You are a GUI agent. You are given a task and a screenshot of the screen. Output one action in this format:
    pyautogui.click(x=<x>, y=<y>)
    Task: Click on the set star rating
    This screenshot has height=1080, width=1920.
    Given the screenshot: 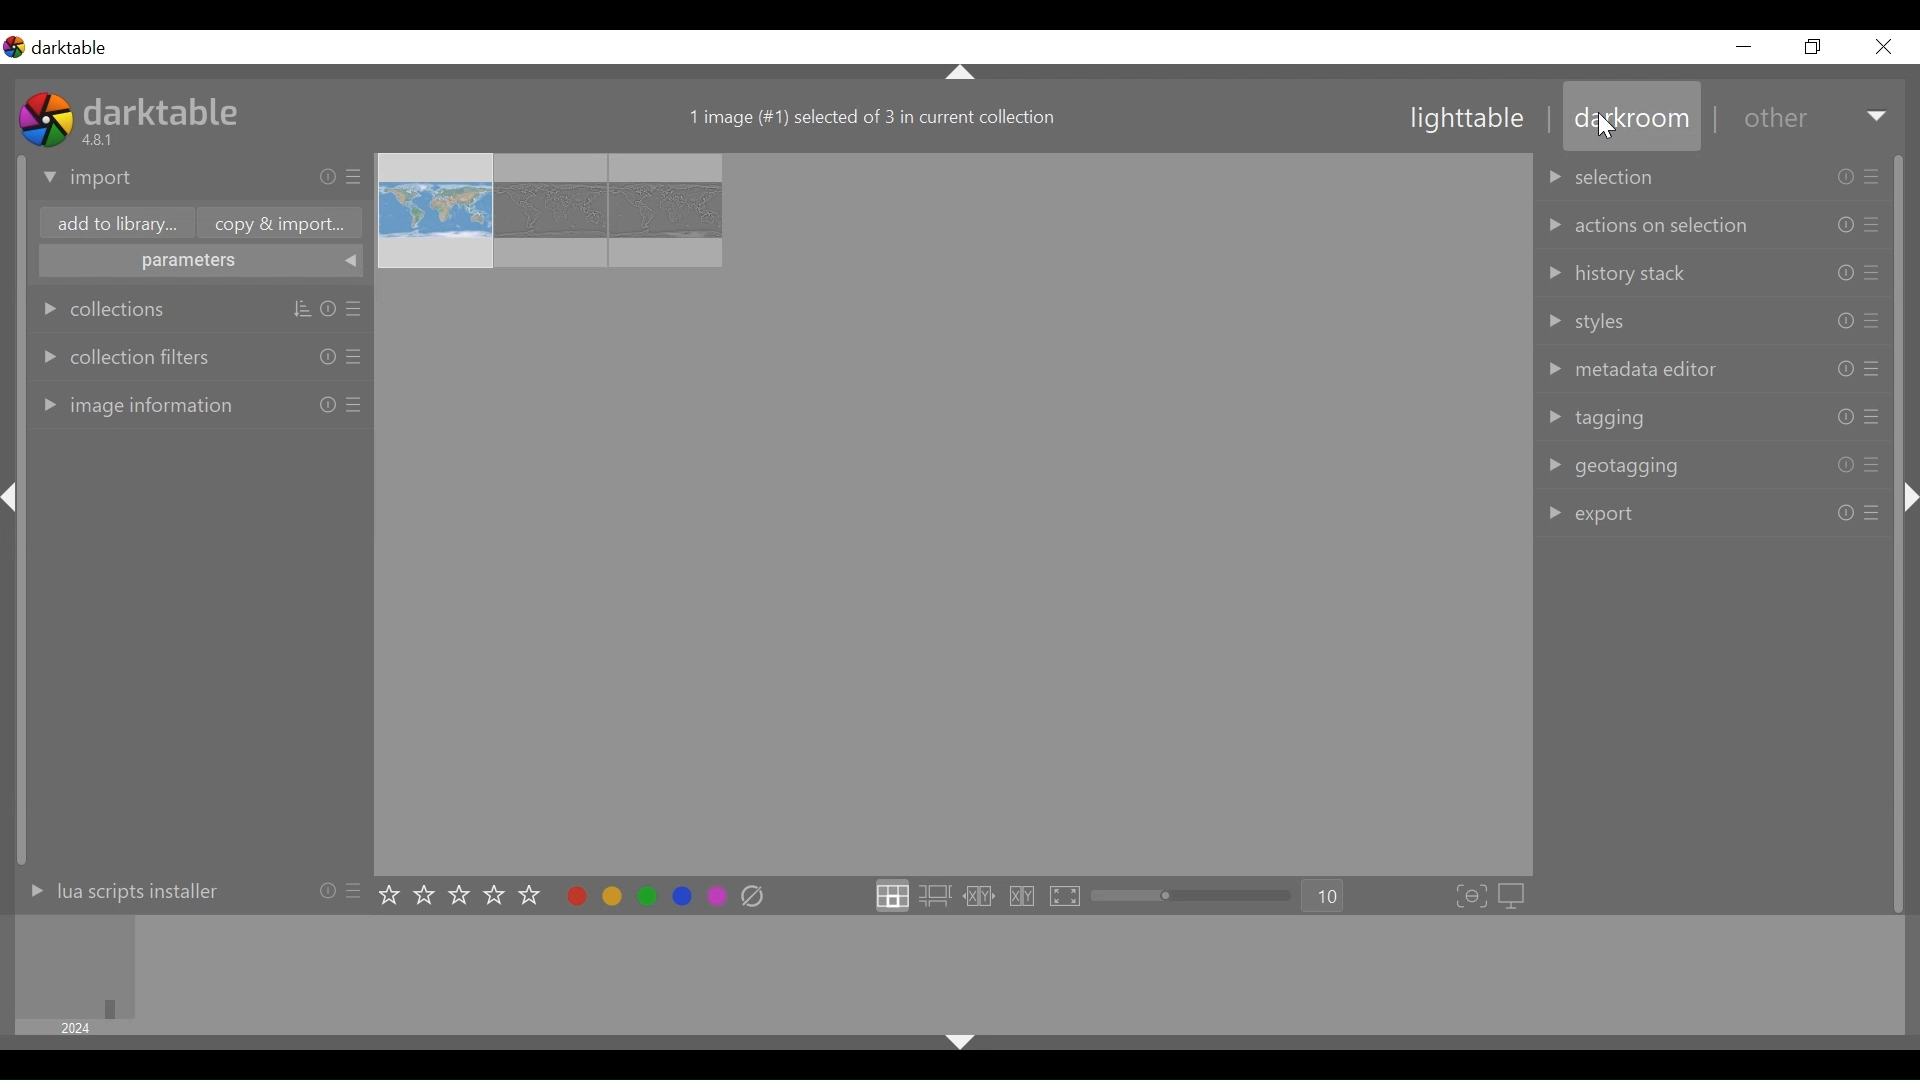 What is the action you would take?
    pyautogui.click(x=463, y=896)
    